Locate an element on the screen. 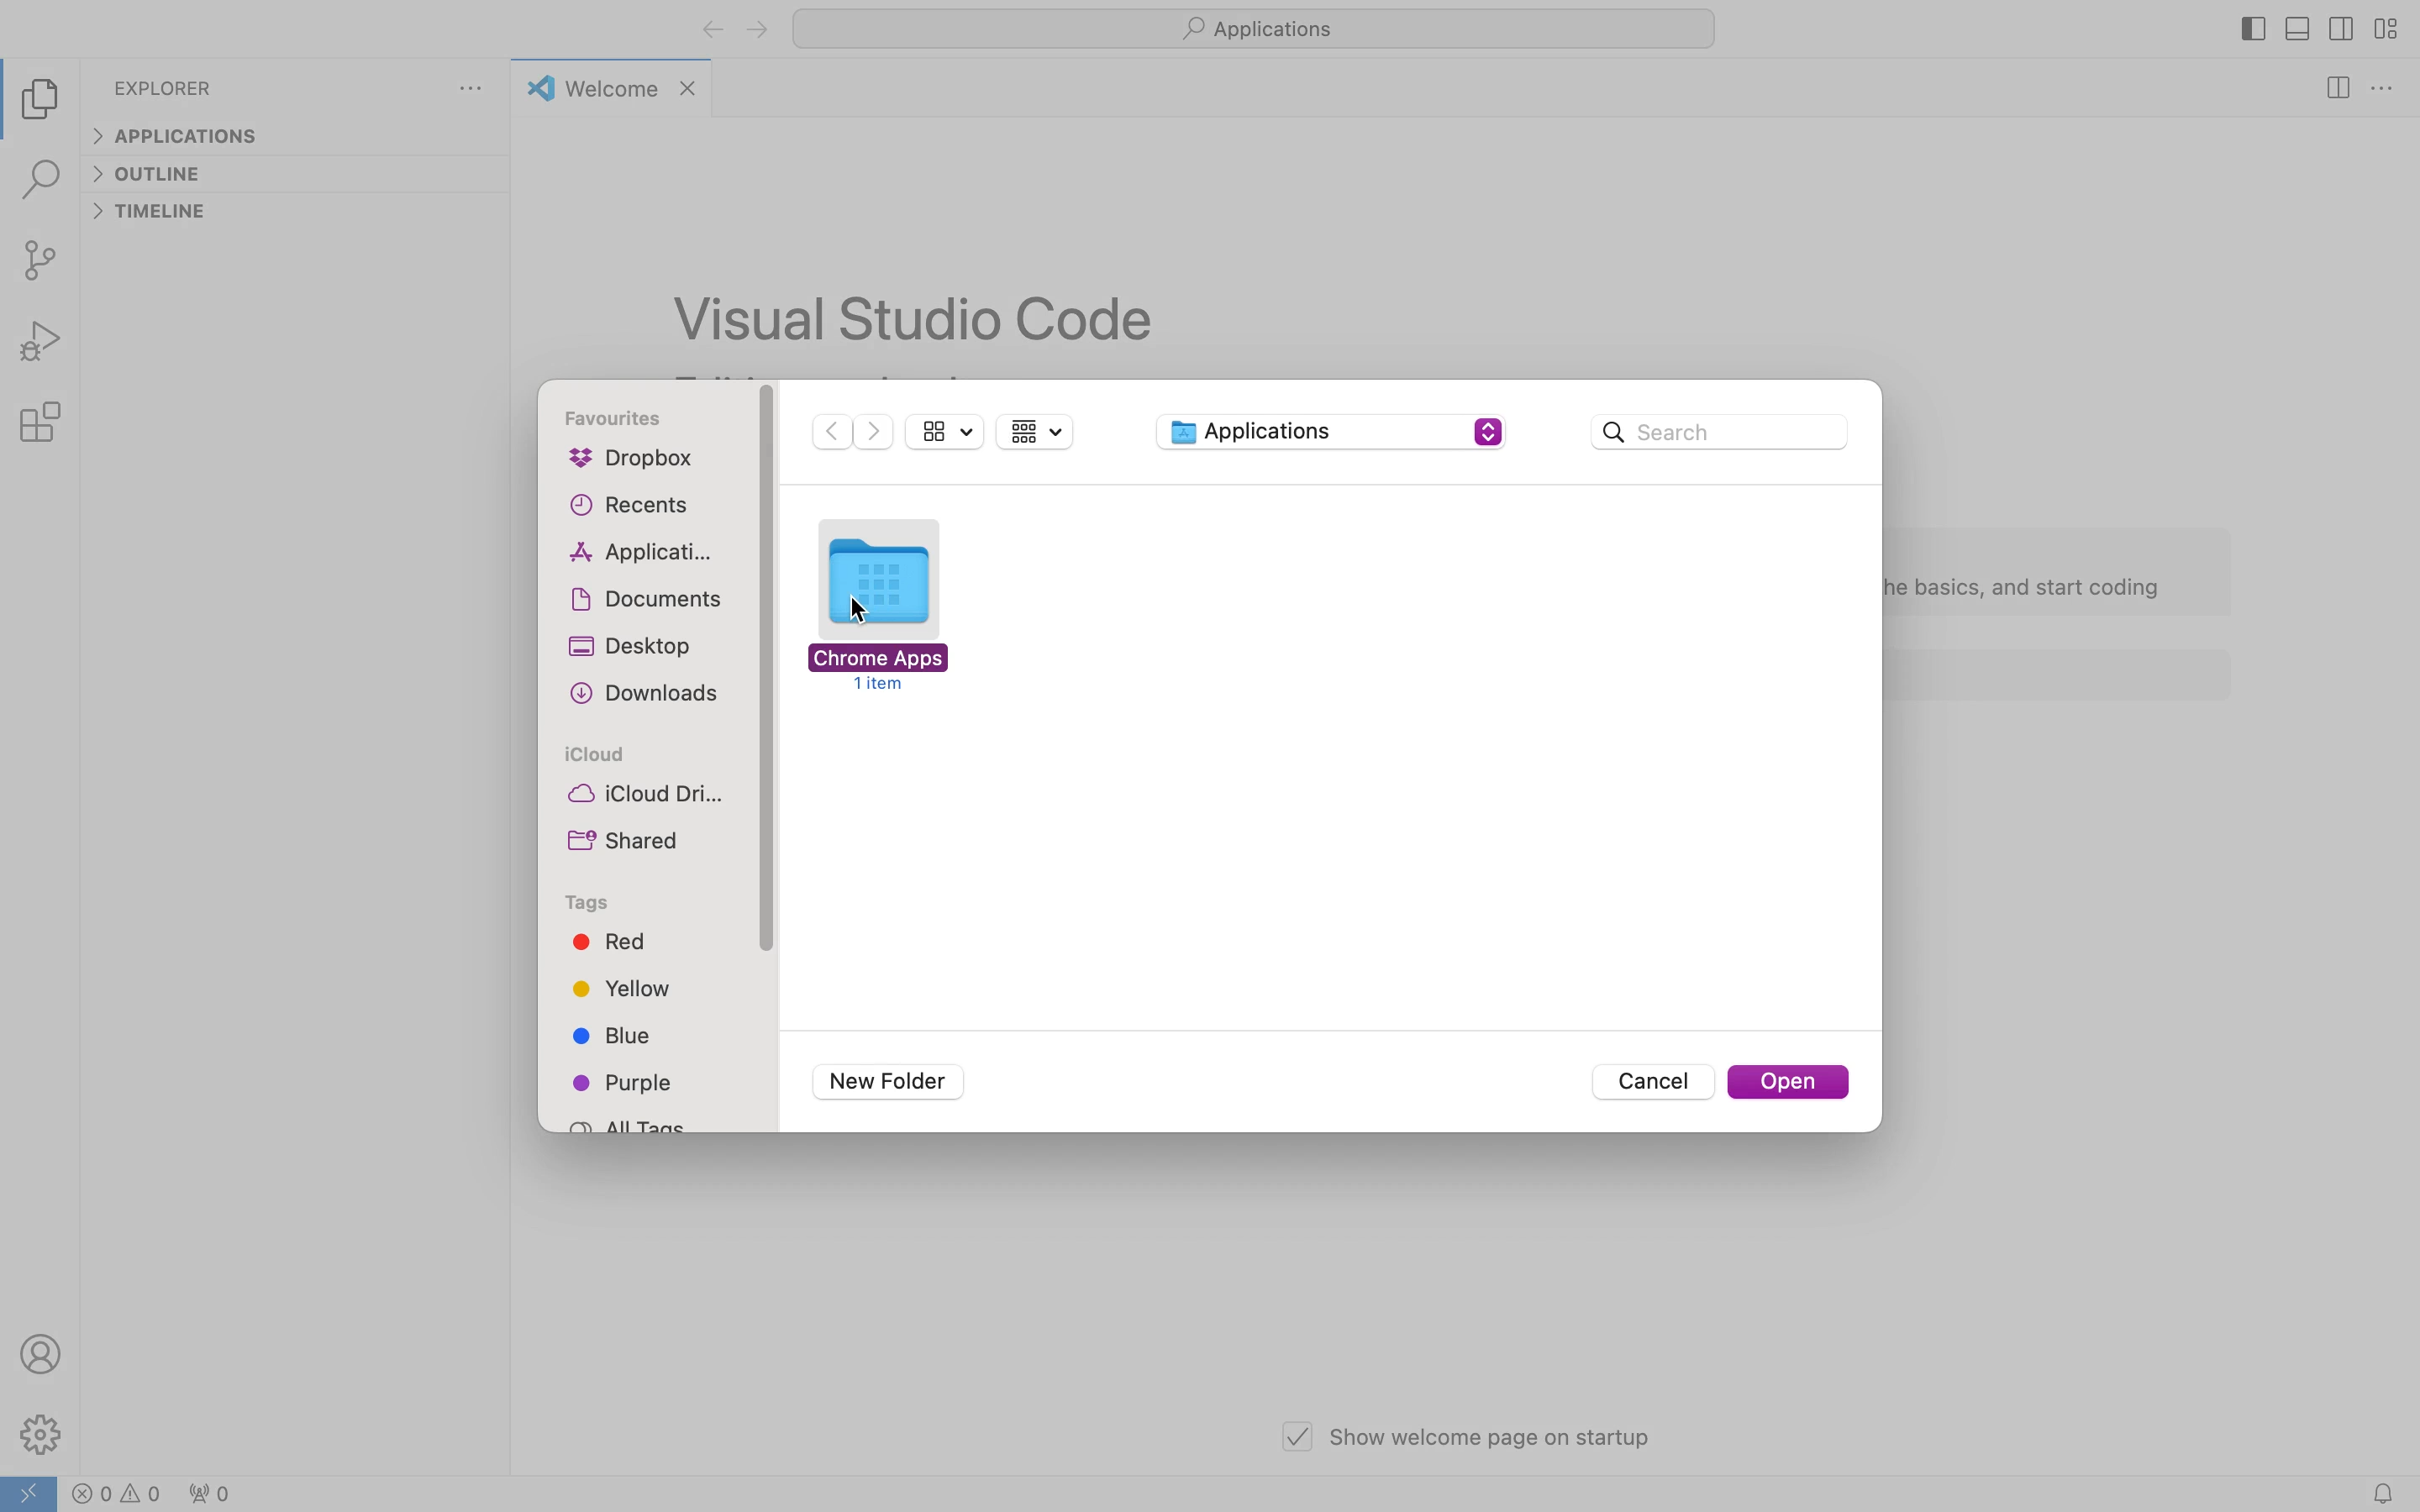  favourites is located at coordinates (622, 419).